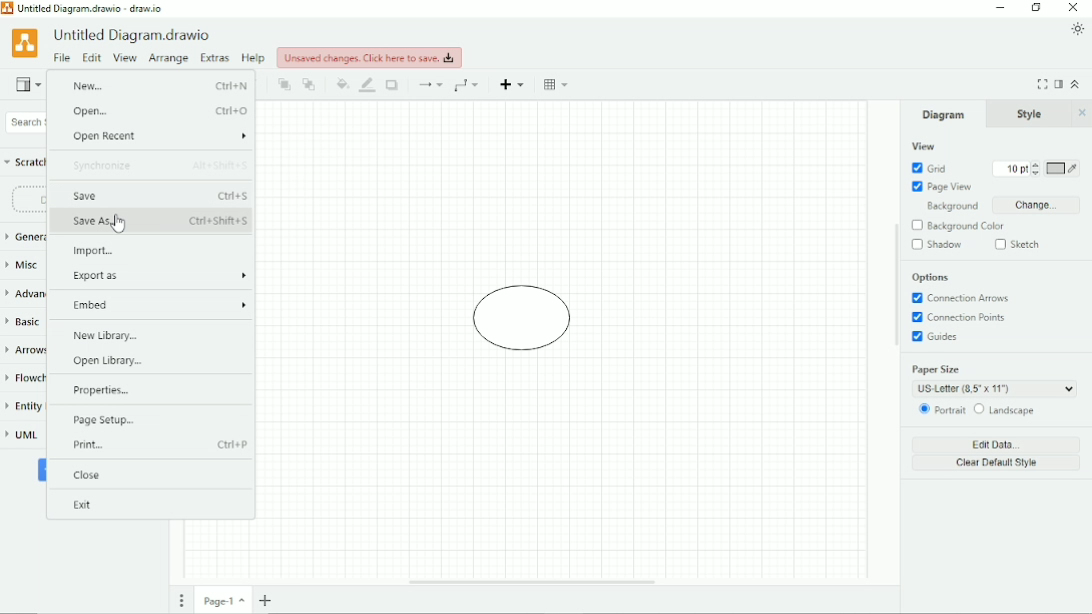 The width and height of the screenshot is (1092, 614). What do you see at coordinates (24, 436) in the screenshot?
I see `UML` at bounding box center [24, 436].